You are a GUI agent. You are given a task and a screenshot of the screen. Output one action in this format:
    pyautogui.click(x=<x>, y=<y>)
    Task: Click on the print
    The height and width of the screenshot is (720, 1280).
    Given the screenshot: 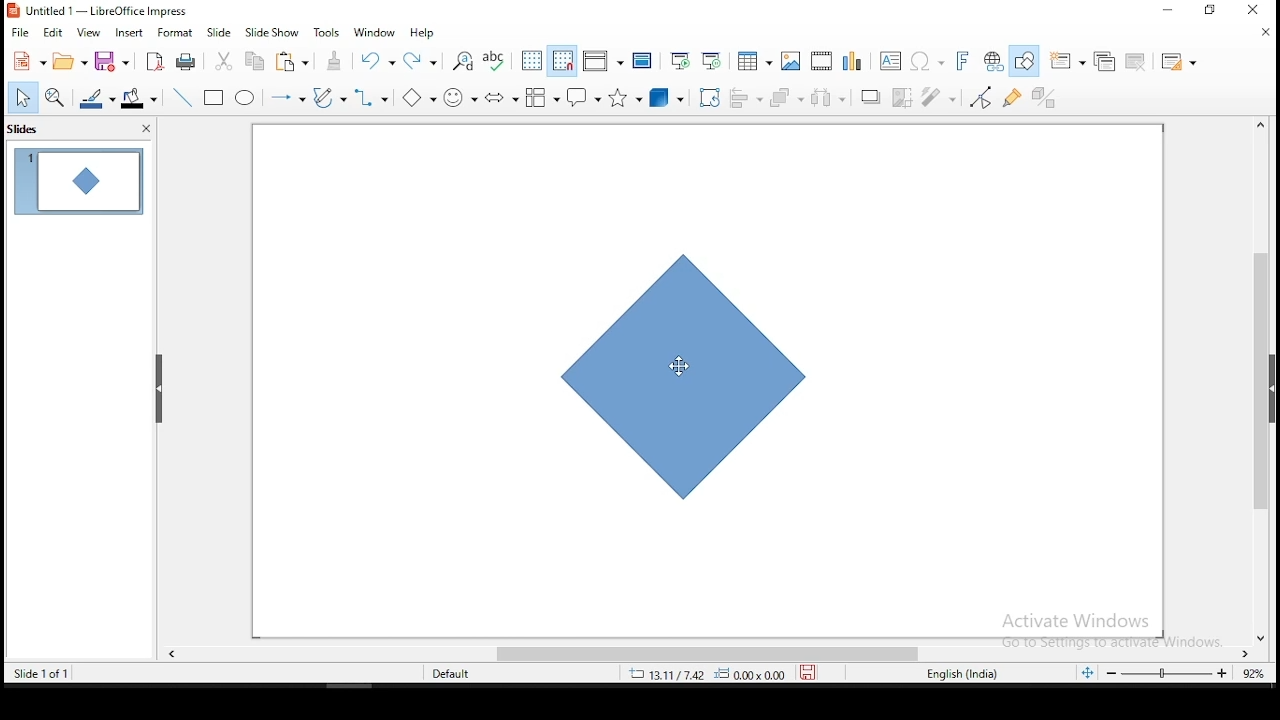 What is the action you would take?
    pyautogui.click(x=187, y=60)
    